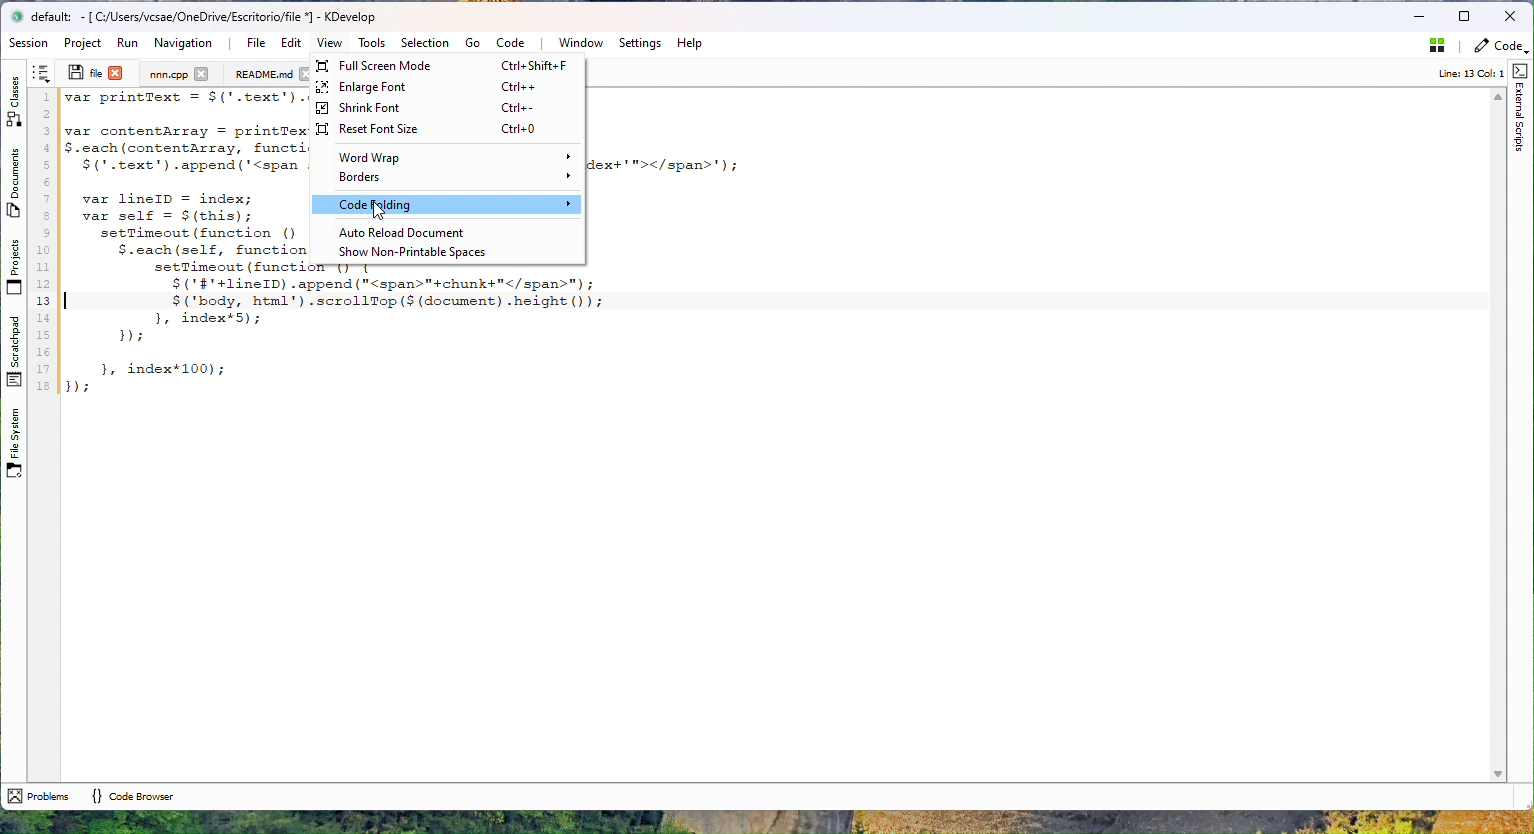 This screenshot has width=1534, height=834. Describe the element at coordinates (579, 43) in the screenshot. I see `Window` at that location.